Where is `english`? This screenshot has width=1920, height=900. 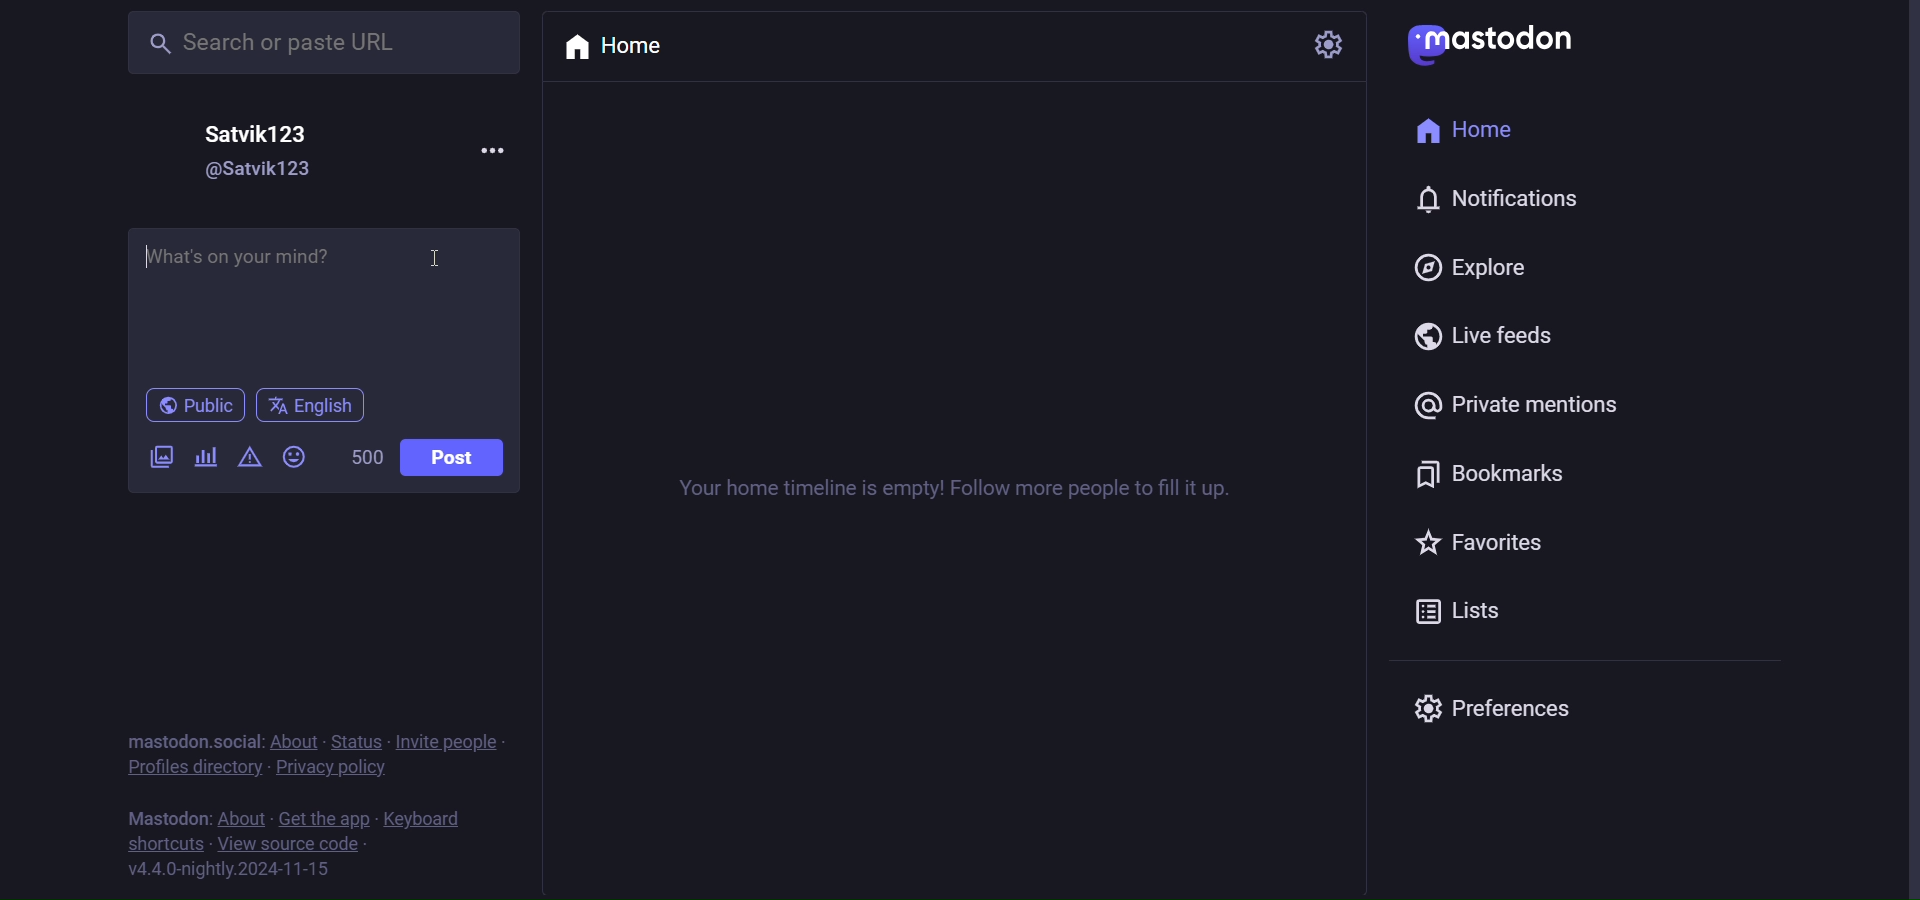
english is located at coordinates (309, 406).